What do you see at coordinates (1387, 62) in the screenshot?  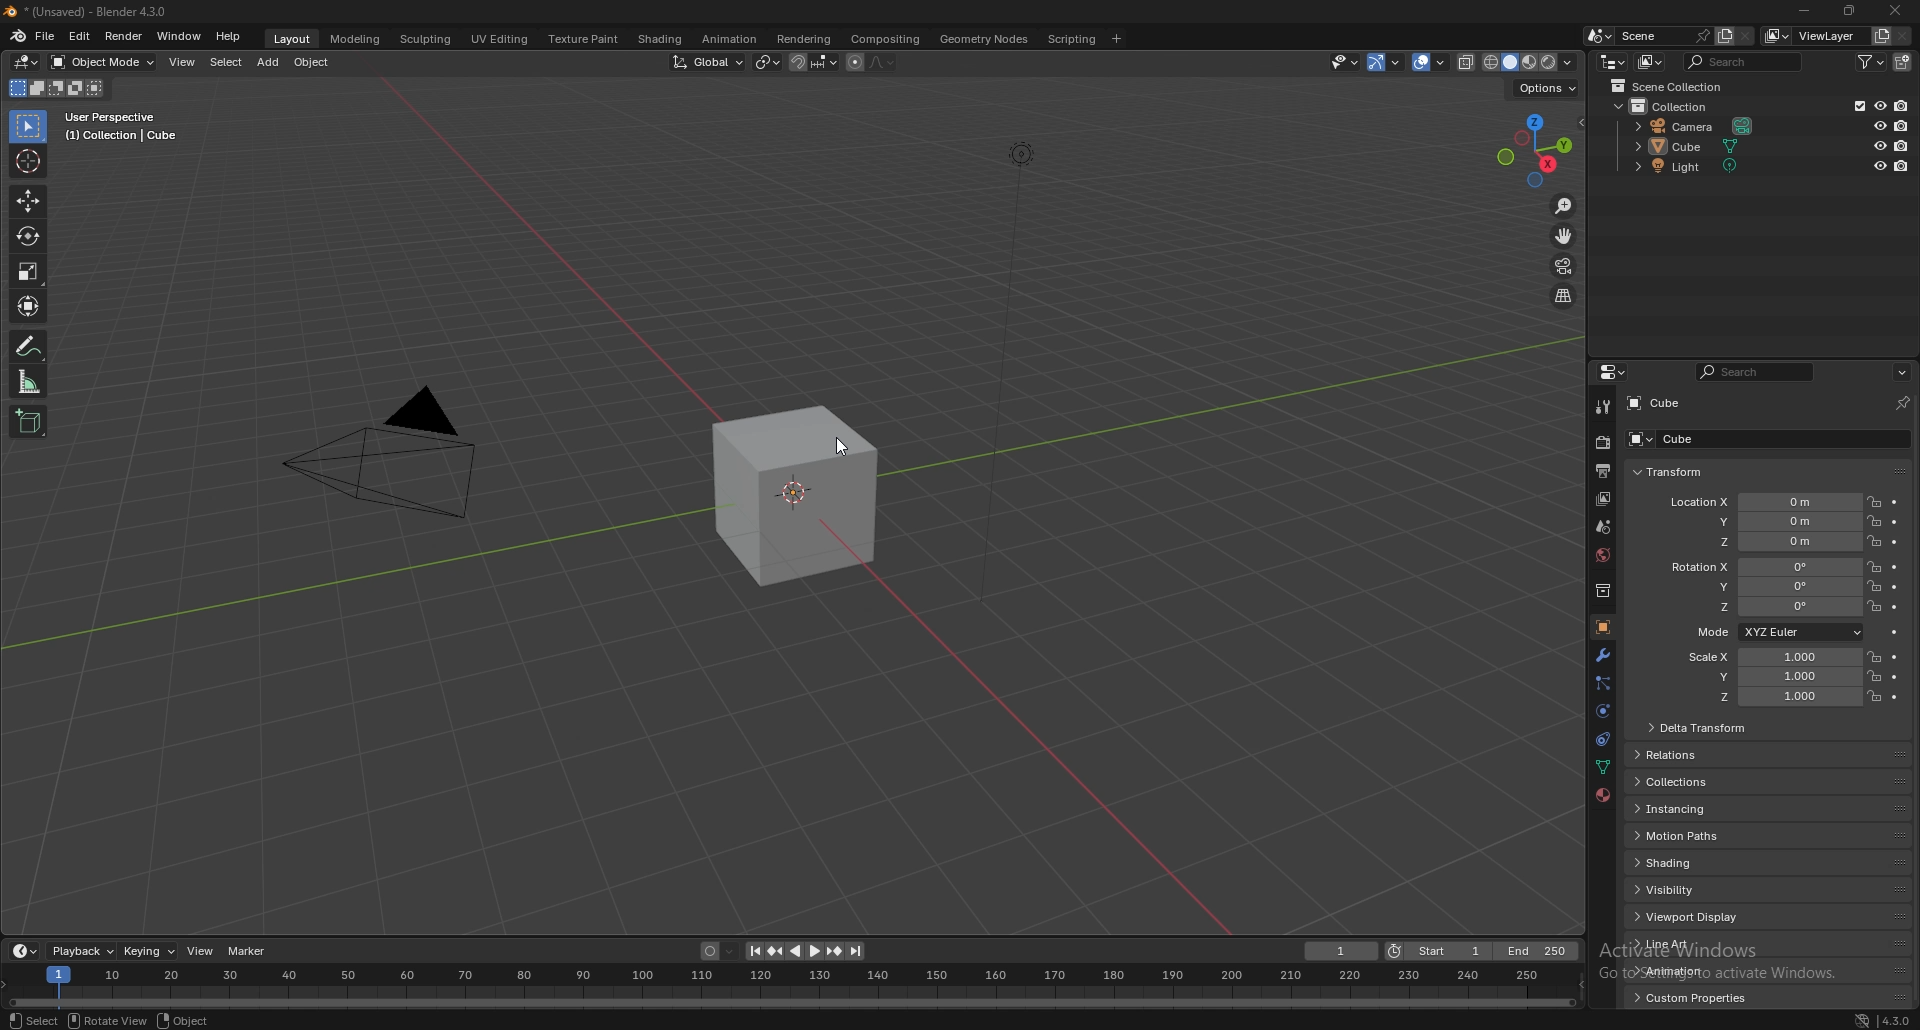 I see `show gizmo` at bounding box center [1387, 62].